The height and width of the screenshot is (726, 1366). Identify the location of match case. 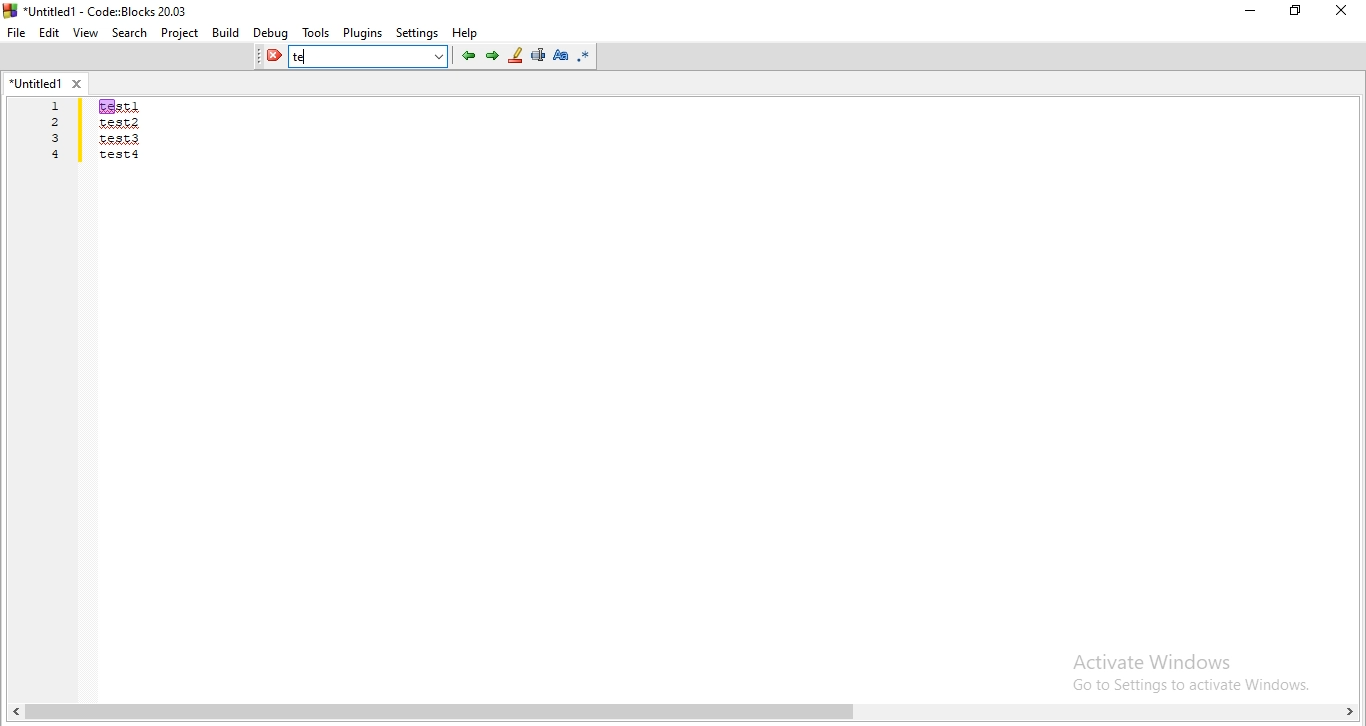
(561, 54).